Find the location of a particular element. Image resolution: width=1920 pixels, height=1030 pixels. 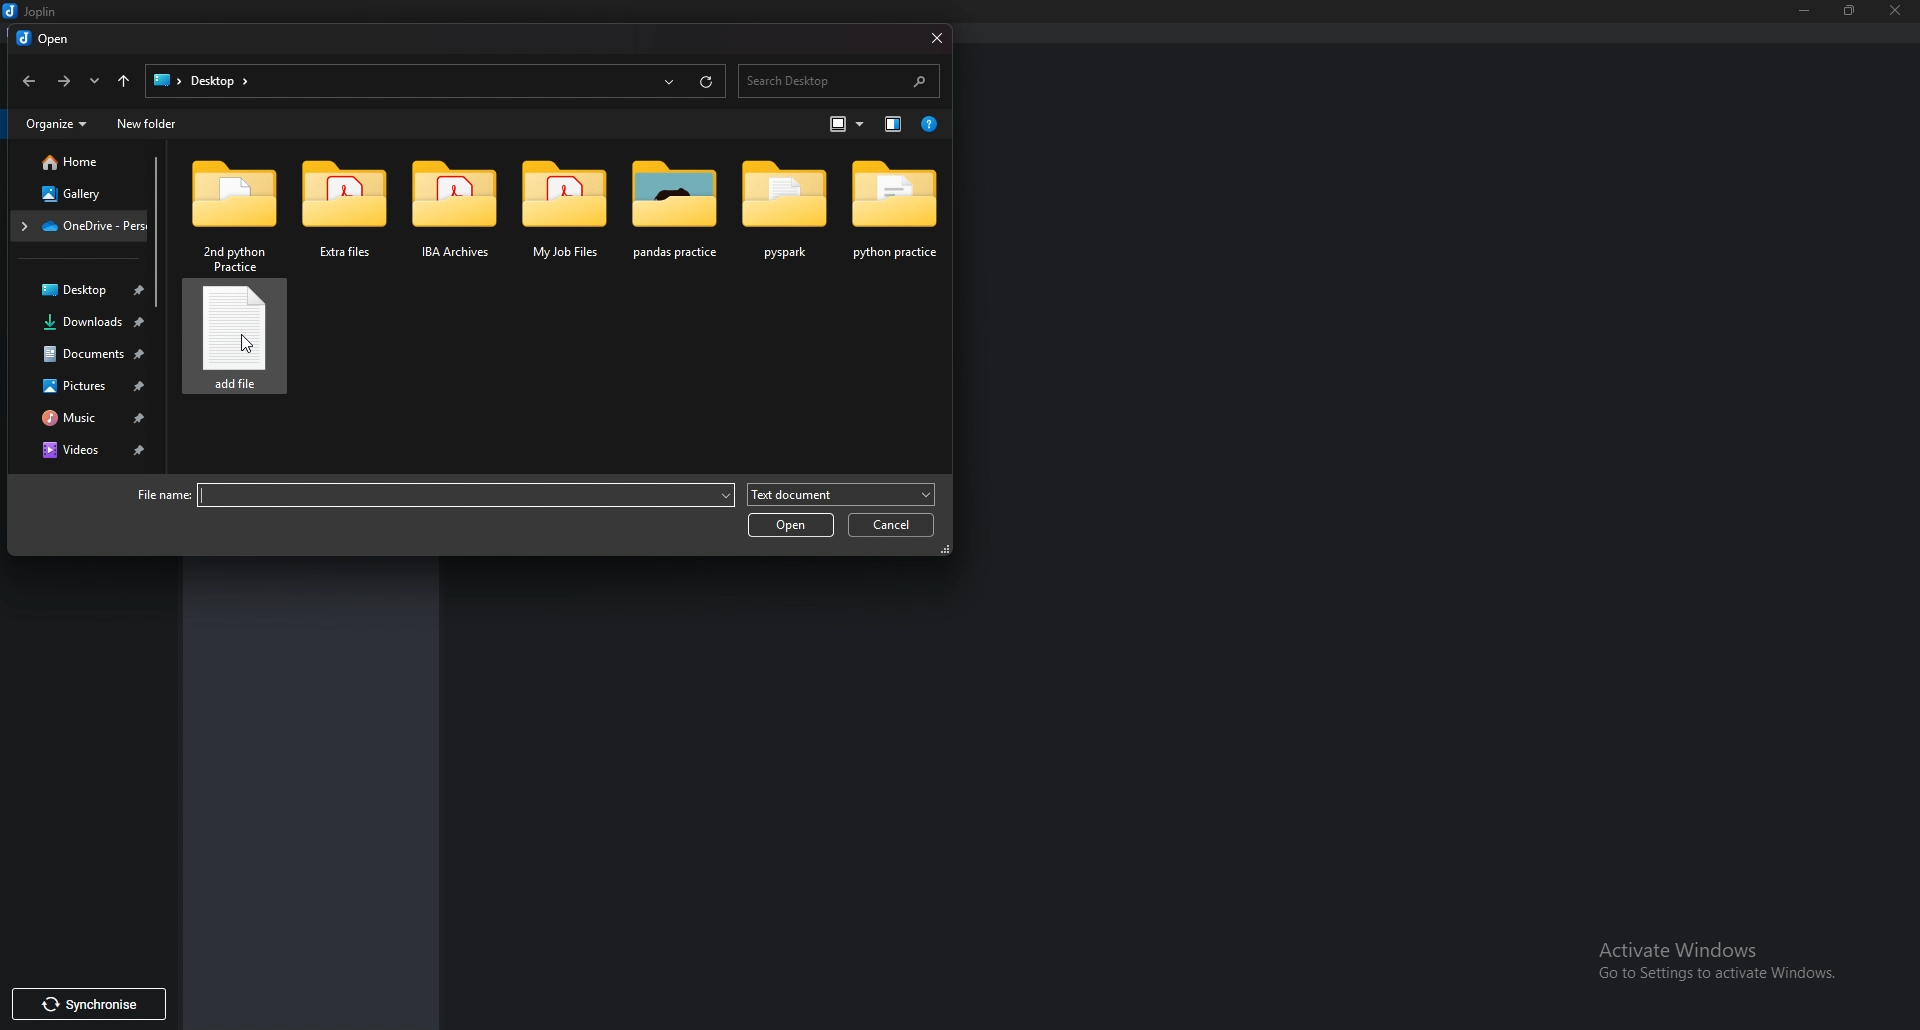

Music is located at coordinates (93, 417).